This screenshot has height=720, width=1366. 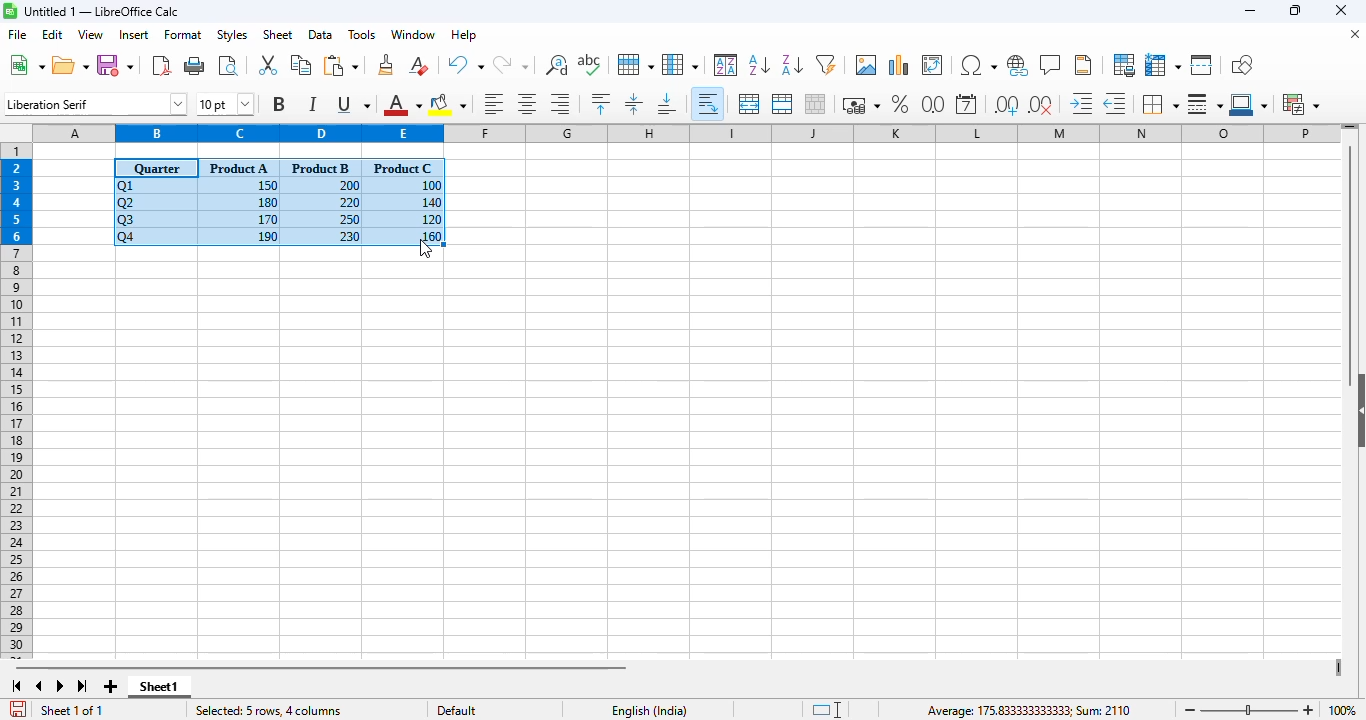 I want to click on insert image, so click(x=867, y=64).